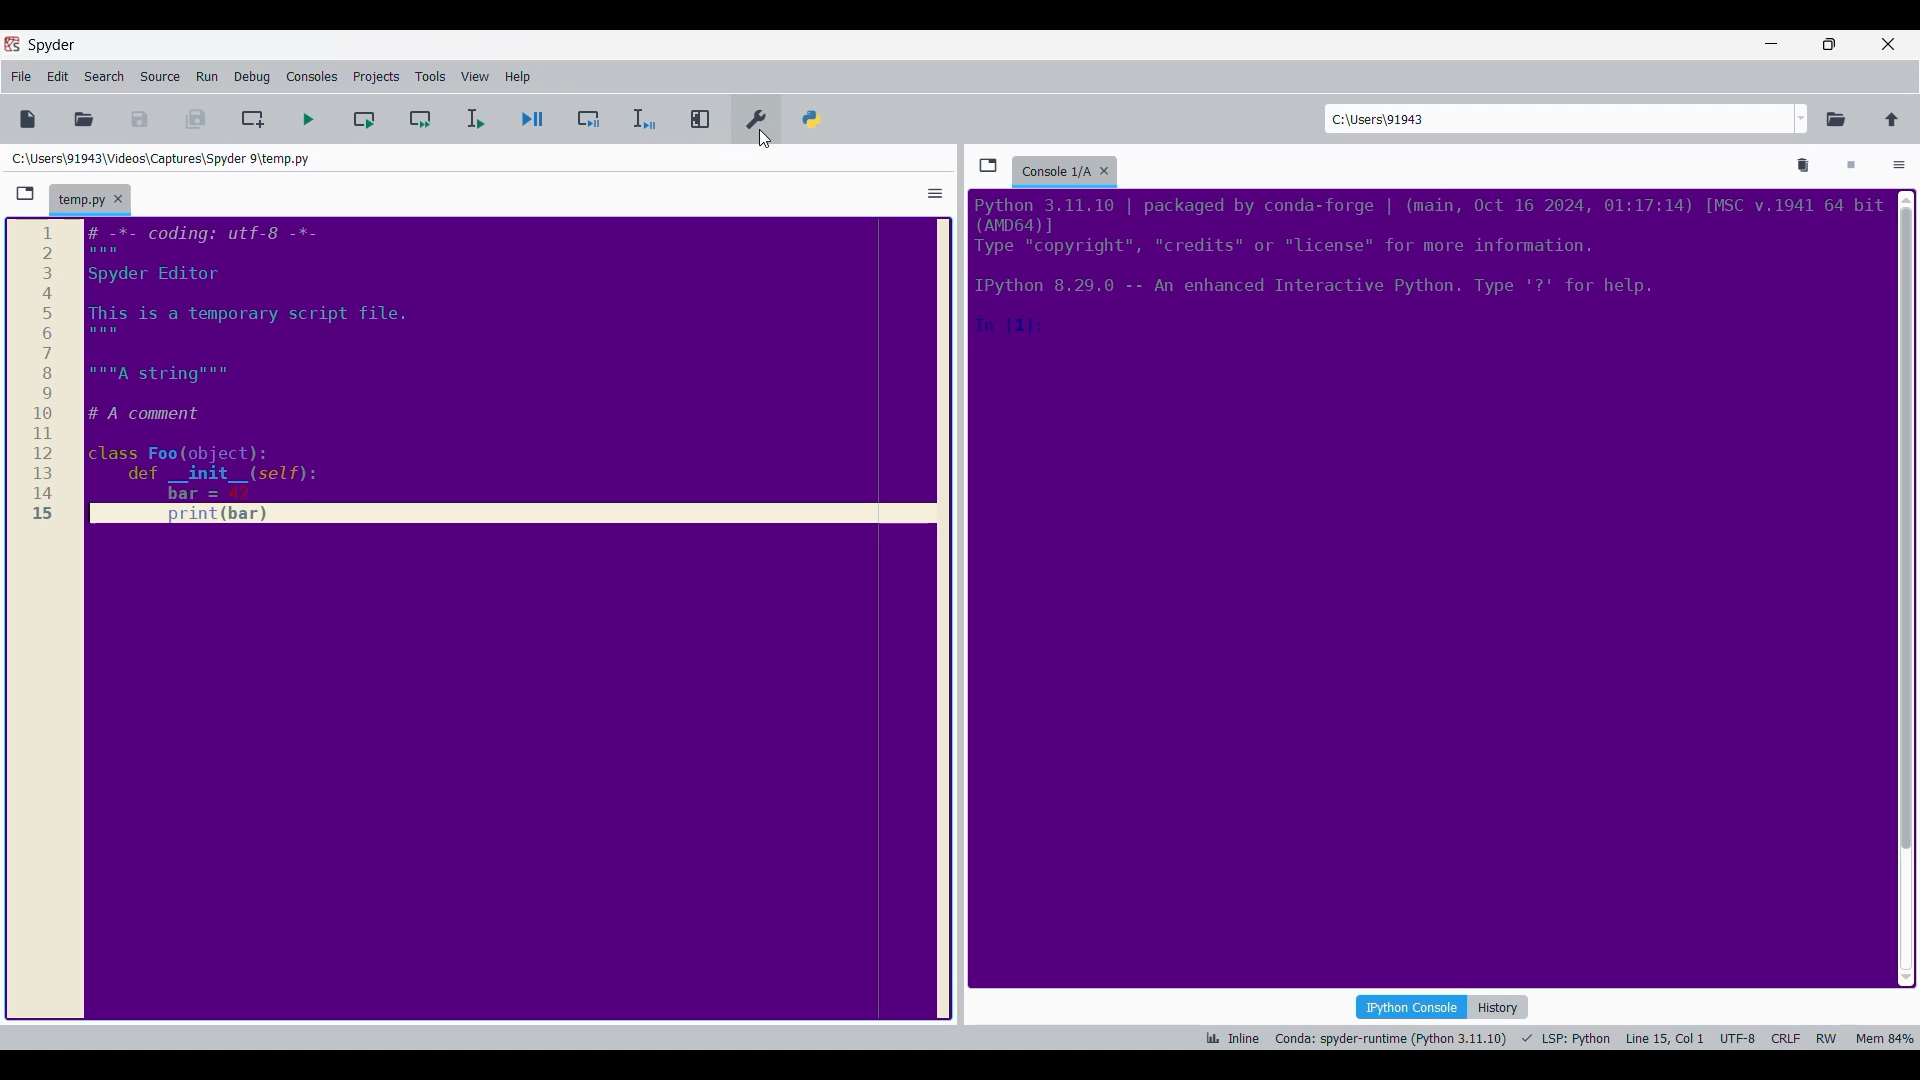  I want to click on Consoles menu, so click(312, 77).